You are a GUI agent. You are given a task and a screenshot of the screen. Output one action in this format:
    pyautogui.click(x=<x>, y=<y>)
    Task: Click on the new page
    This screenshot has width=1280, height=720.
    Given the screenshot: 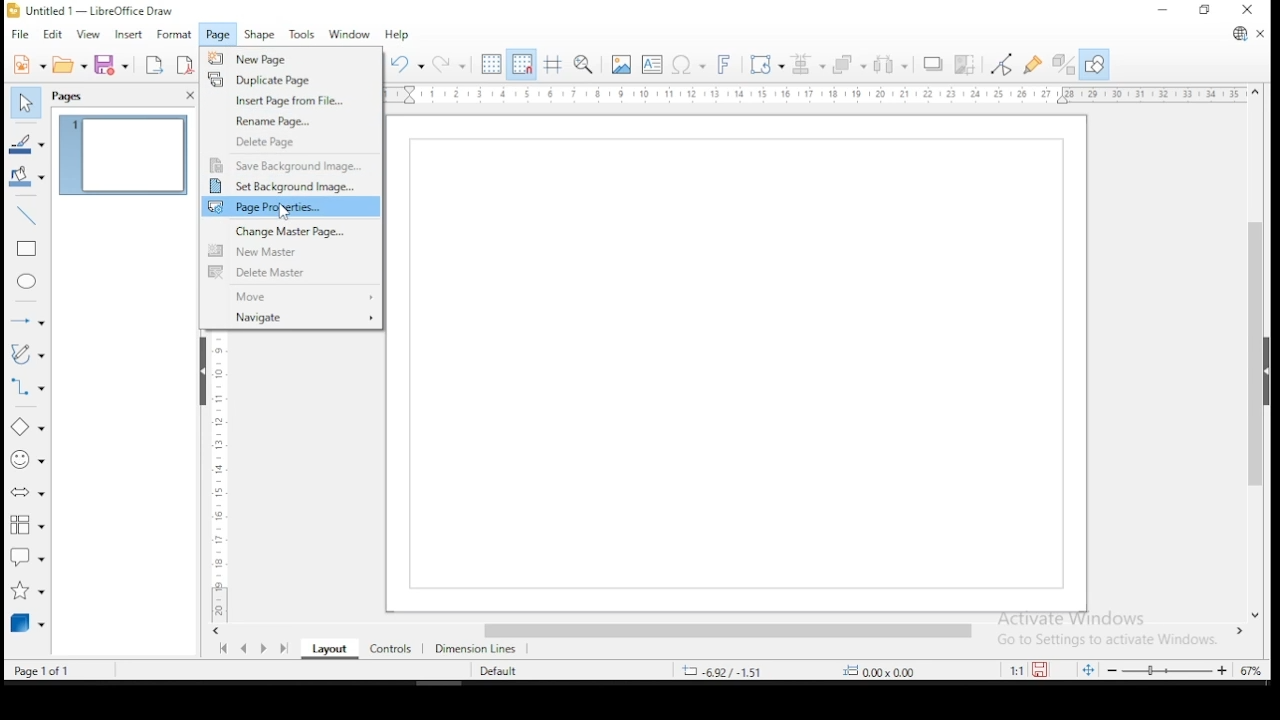 What is the action you would take?
    pyautogui.click(x=292, y=59)
    